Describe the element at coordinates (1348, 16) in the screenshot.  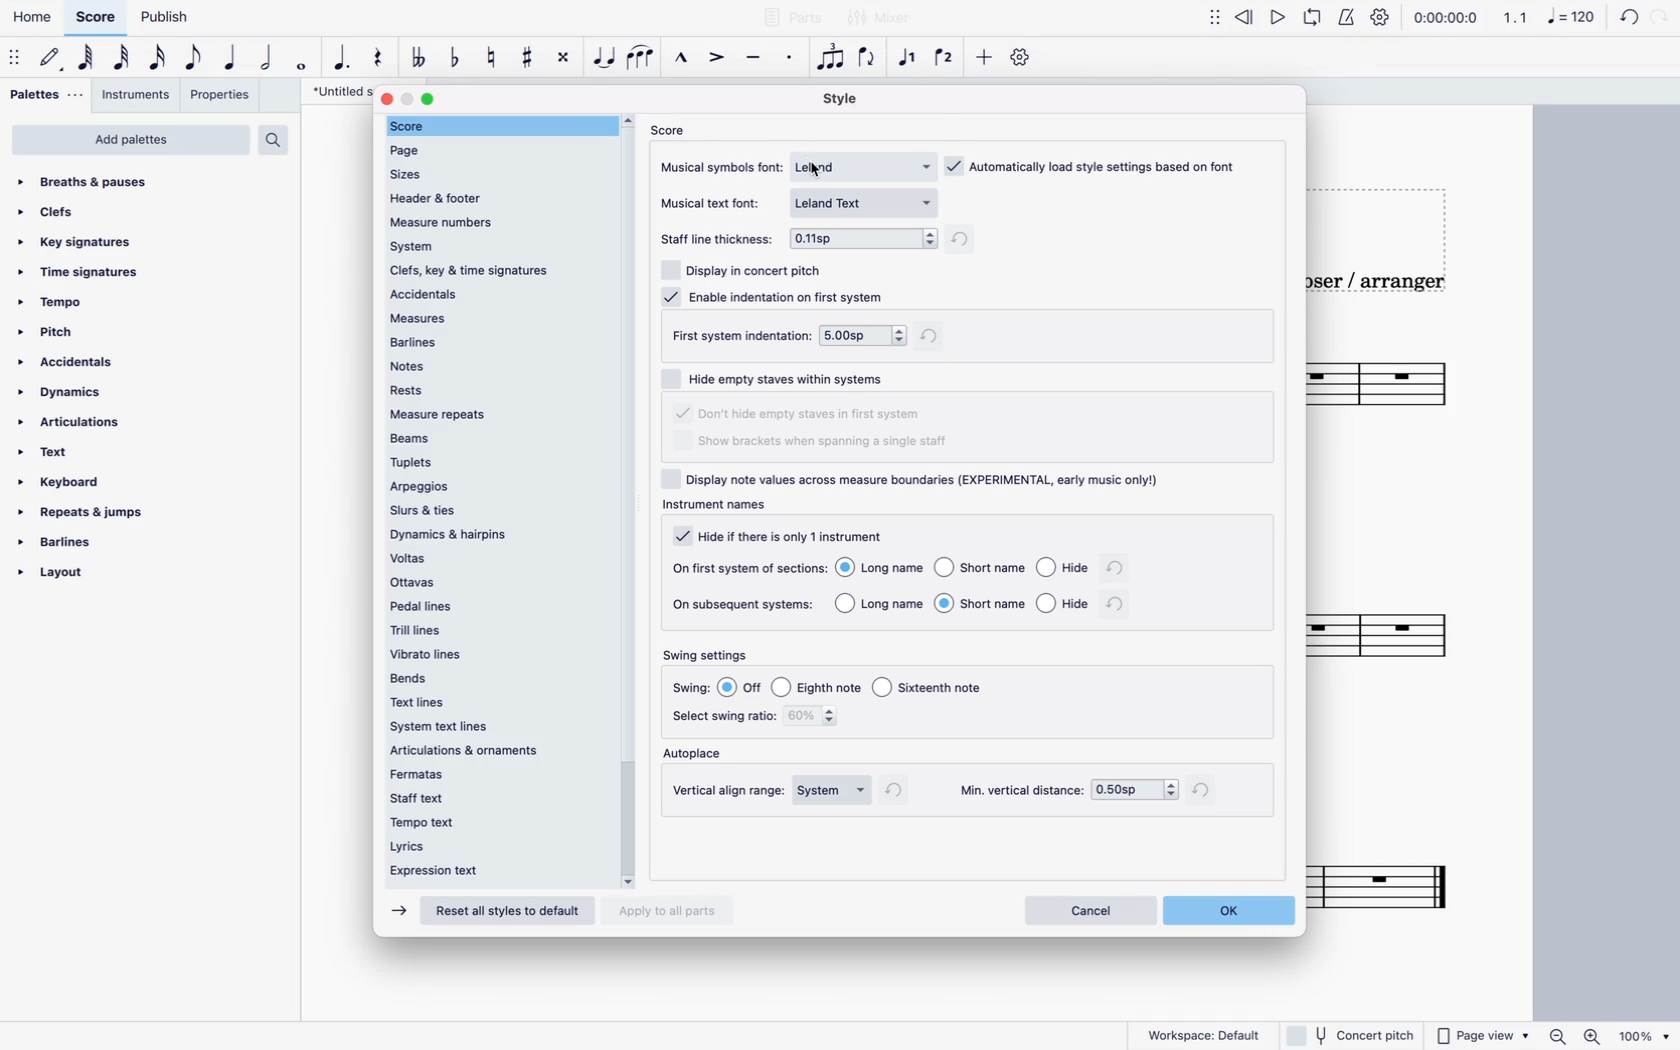
I see `Notify` at that location.